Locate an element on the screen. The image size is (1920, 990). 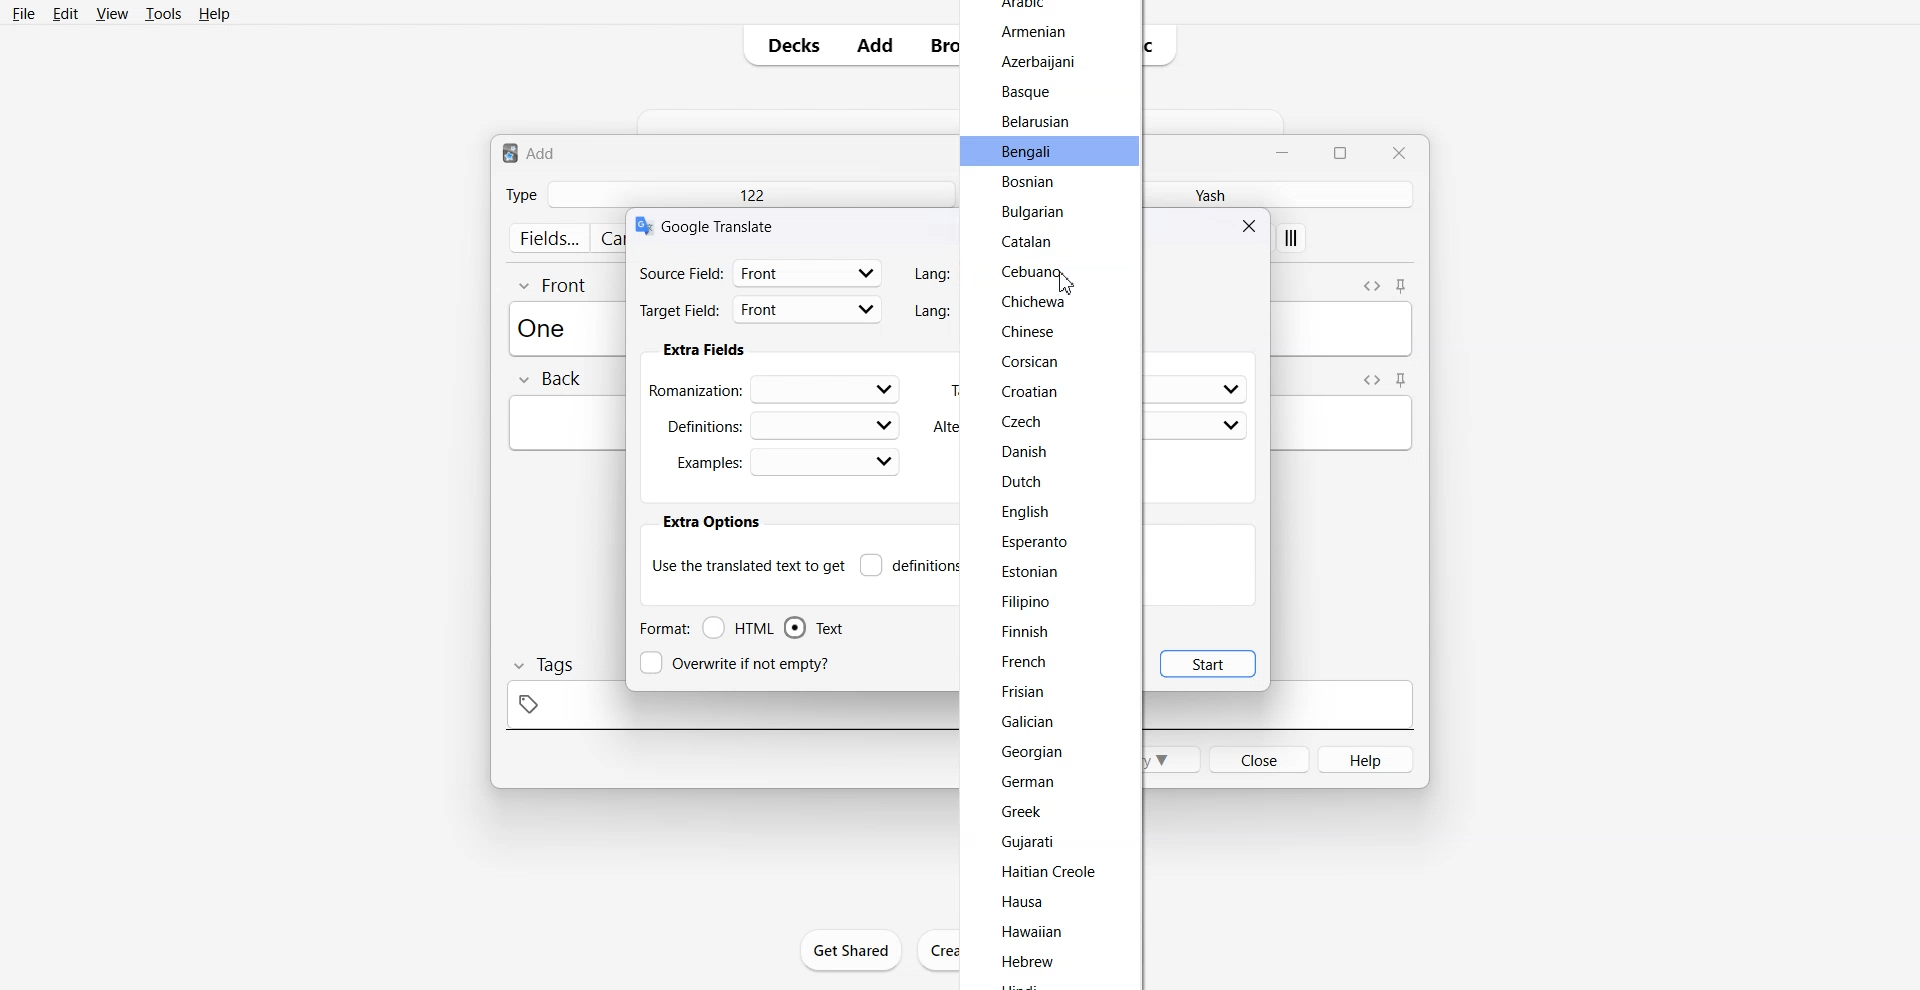
Definitions is located at coordinates (910, 565).